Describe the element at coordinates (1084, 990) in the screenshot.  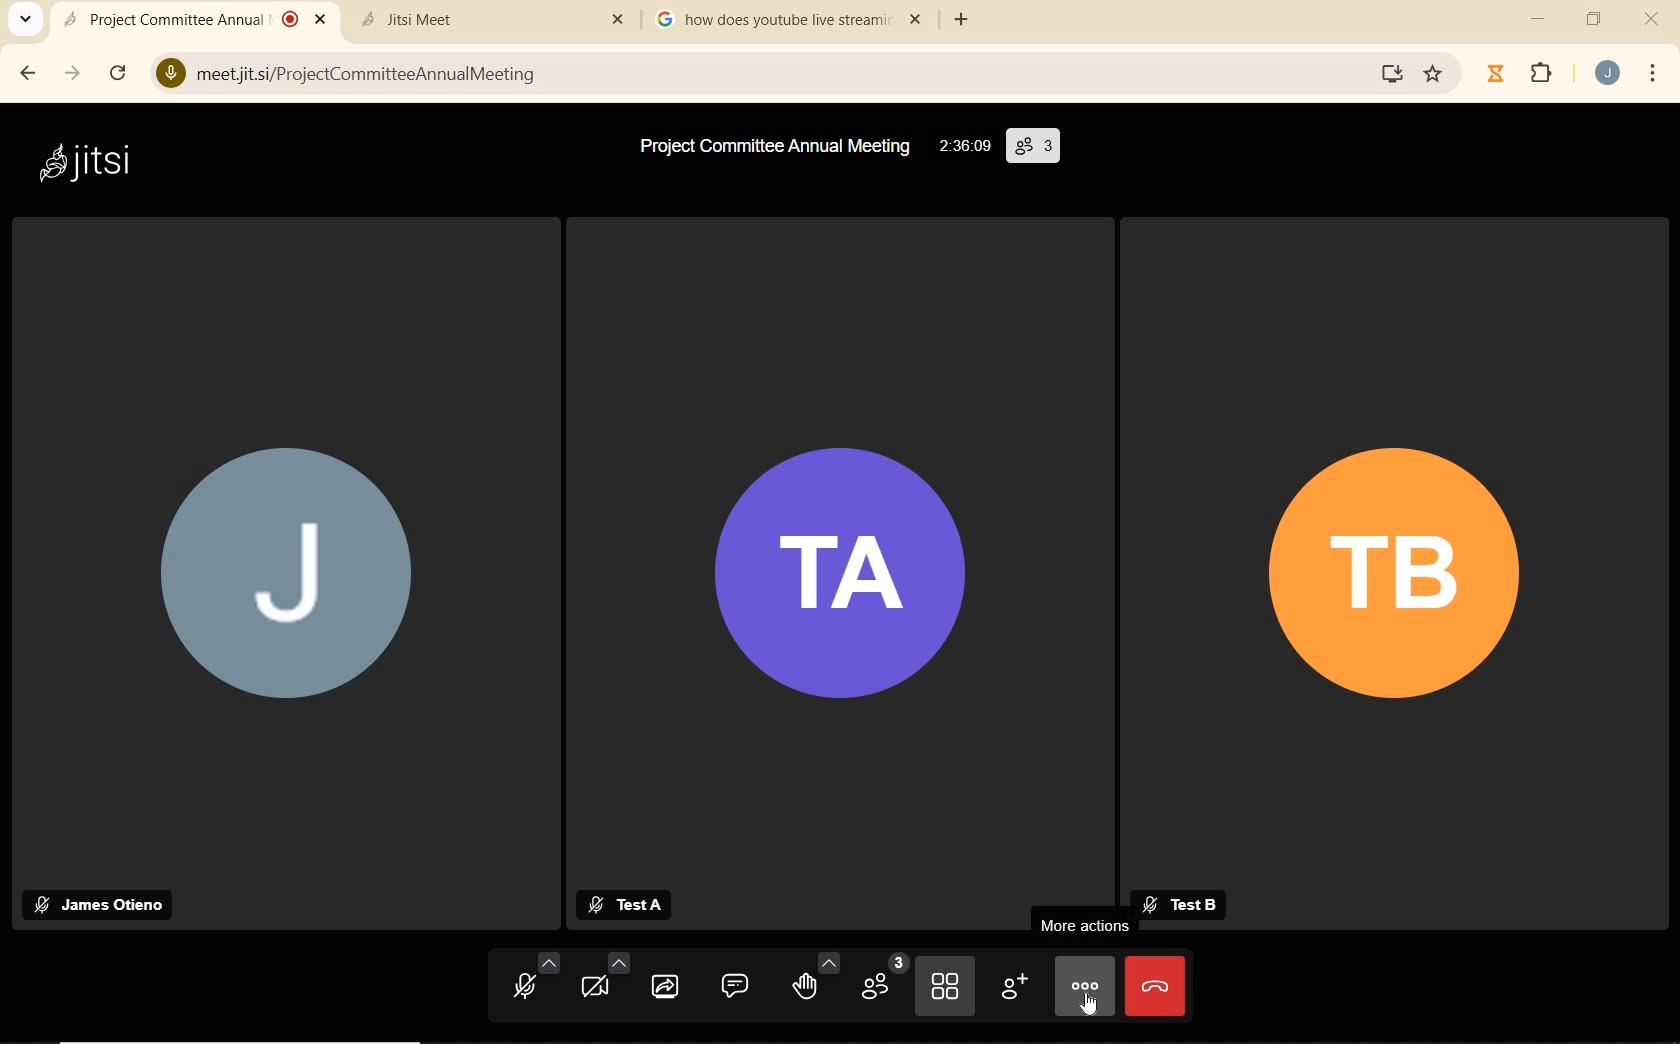
I see `MORE ACTIONS` at that location.